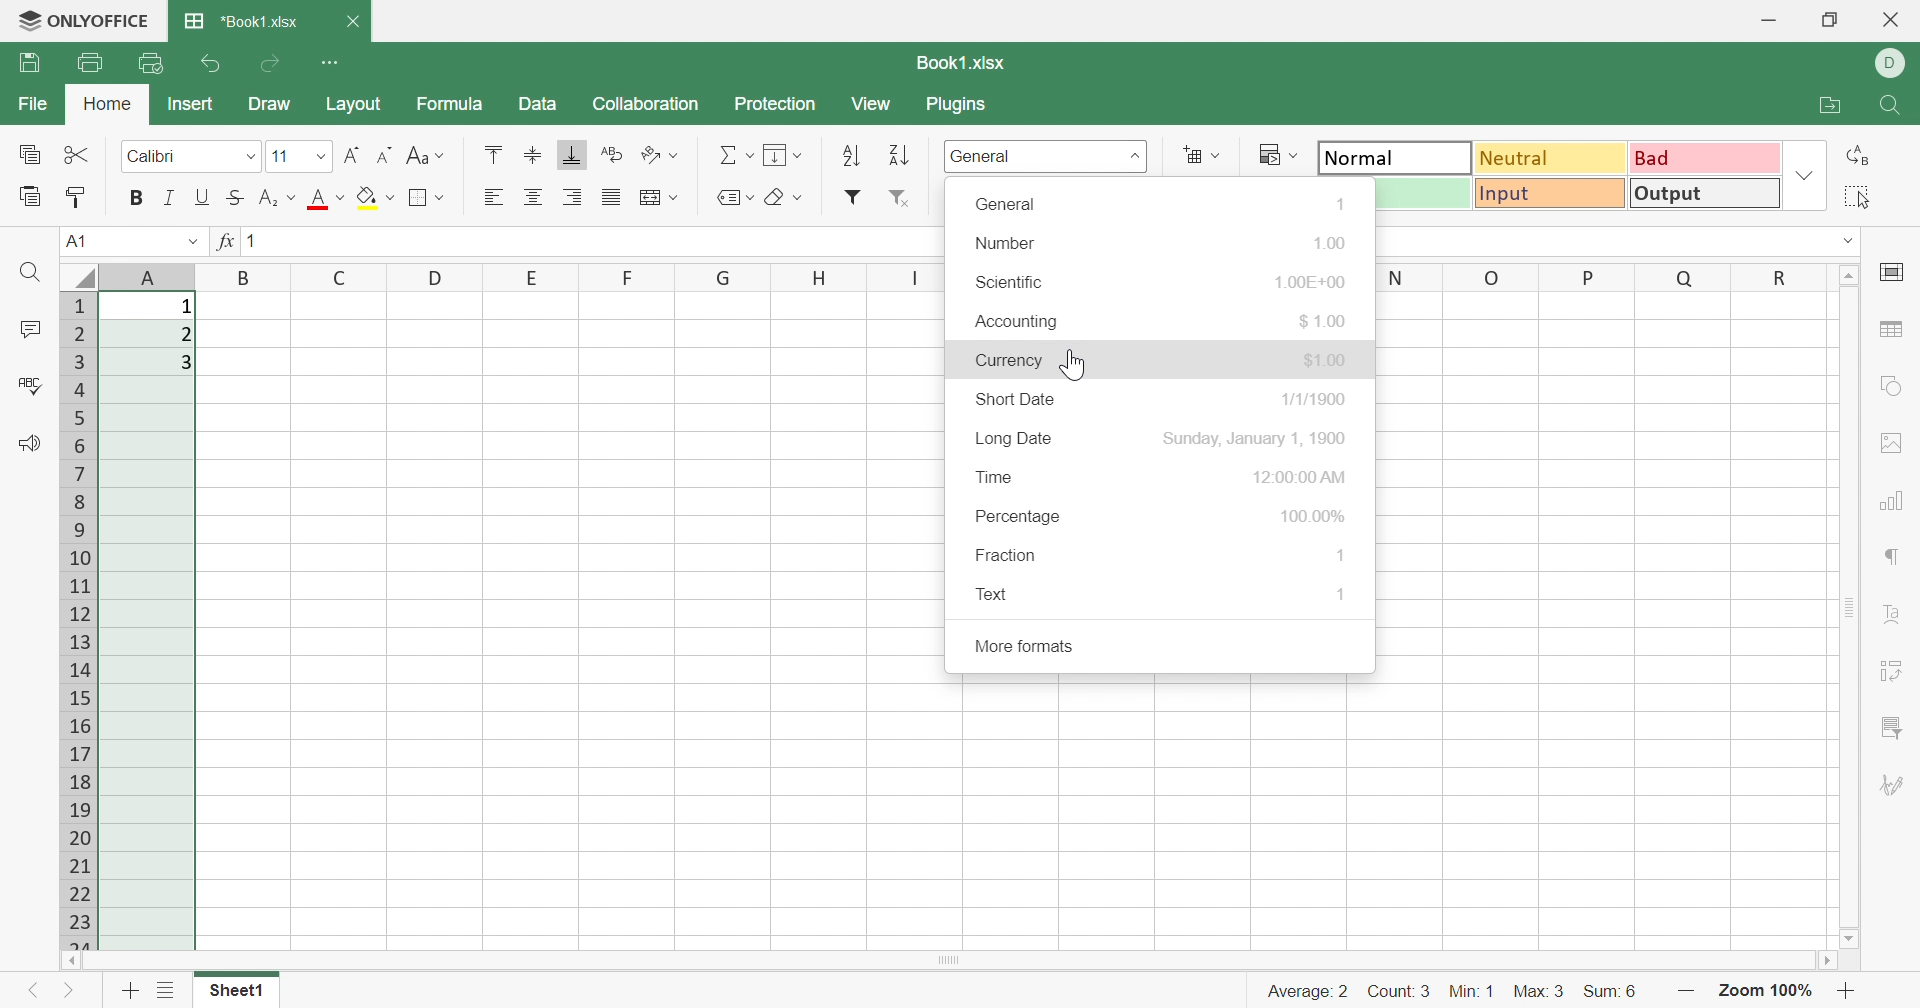 The height and width of the screenshot is (1008, 1920). What do you see at coordinates (732, 197) in the screenshot?
I see `Named ranges` at bounding box center [732, 197].